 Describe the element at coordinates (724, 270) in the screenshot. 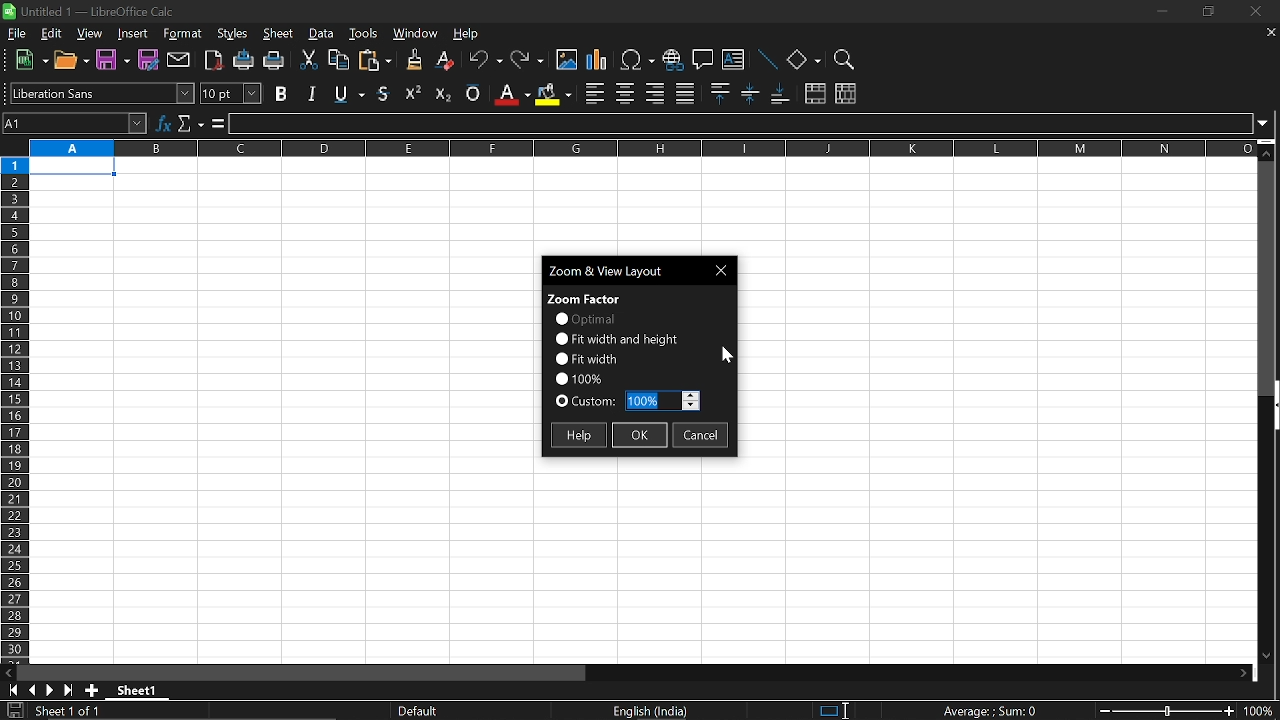

I see `Close` at that location.